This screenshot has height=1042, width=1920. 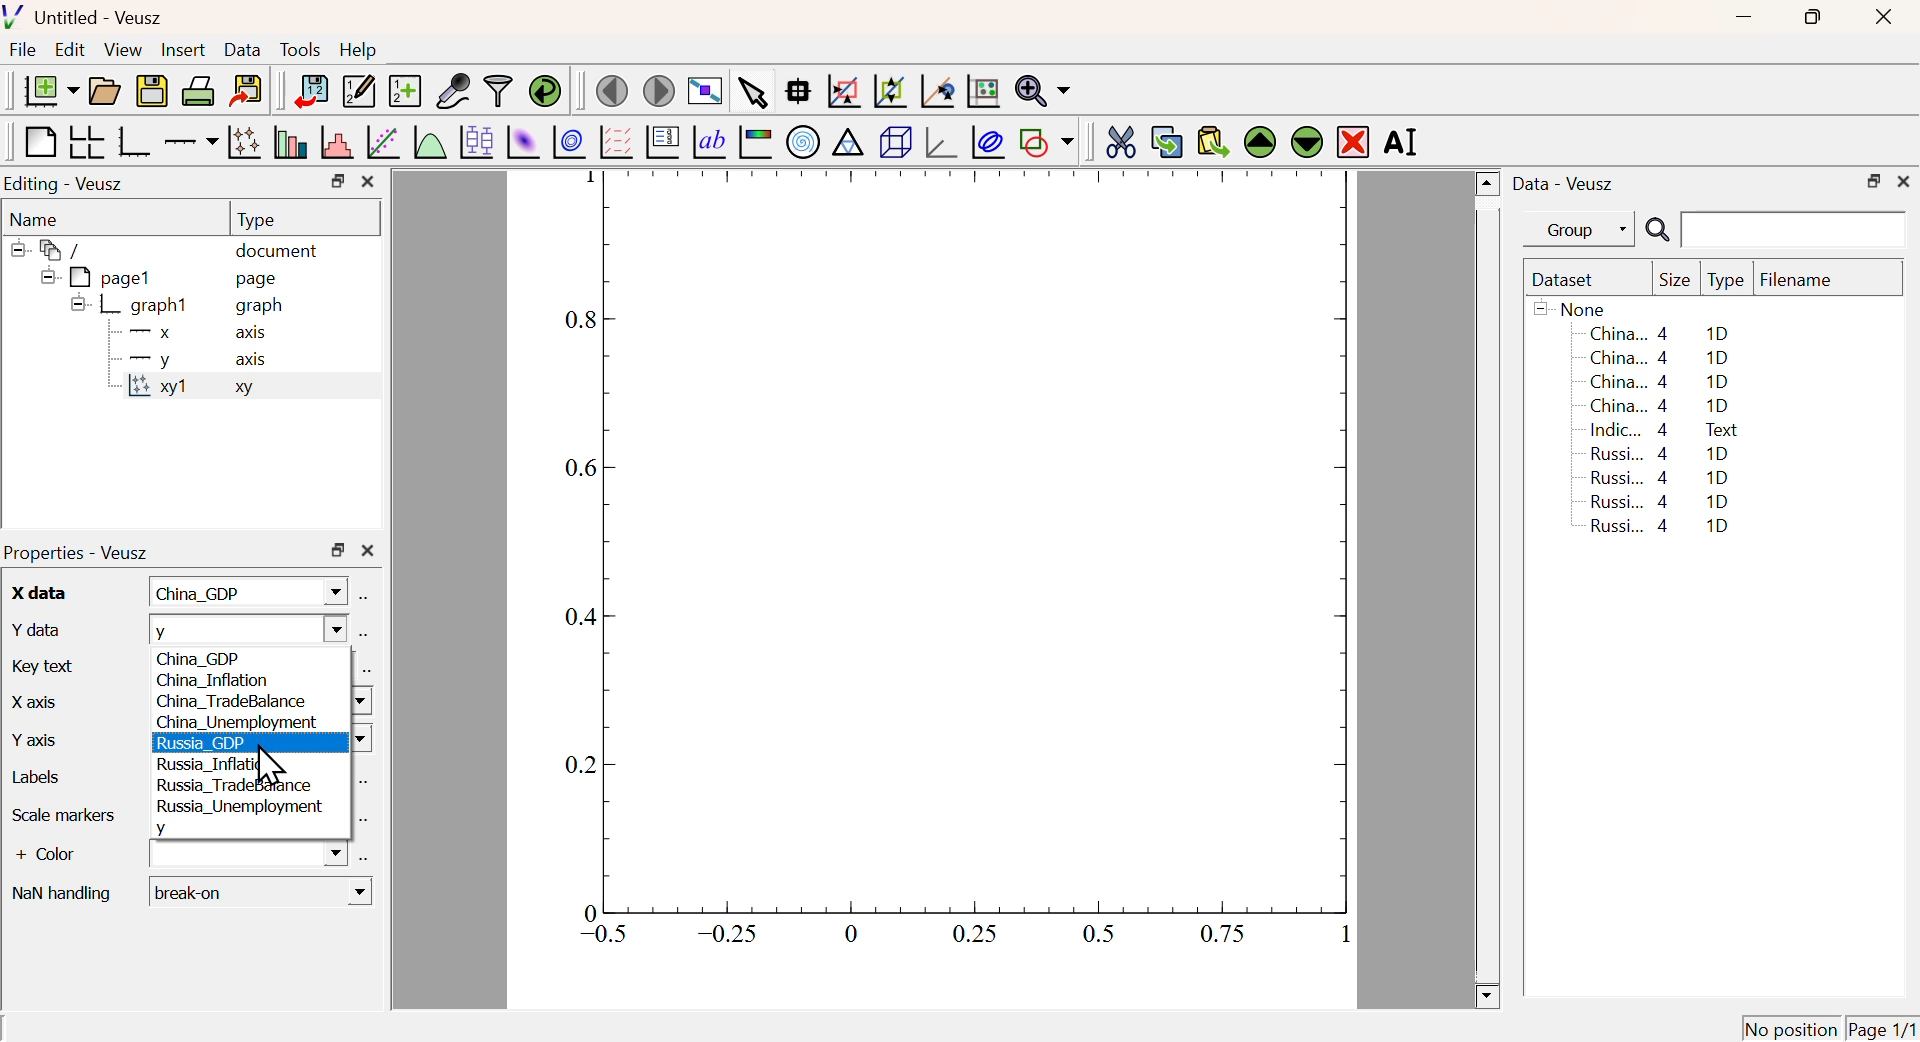 I want to click on Russia GDP, so click(x=206, y=744).